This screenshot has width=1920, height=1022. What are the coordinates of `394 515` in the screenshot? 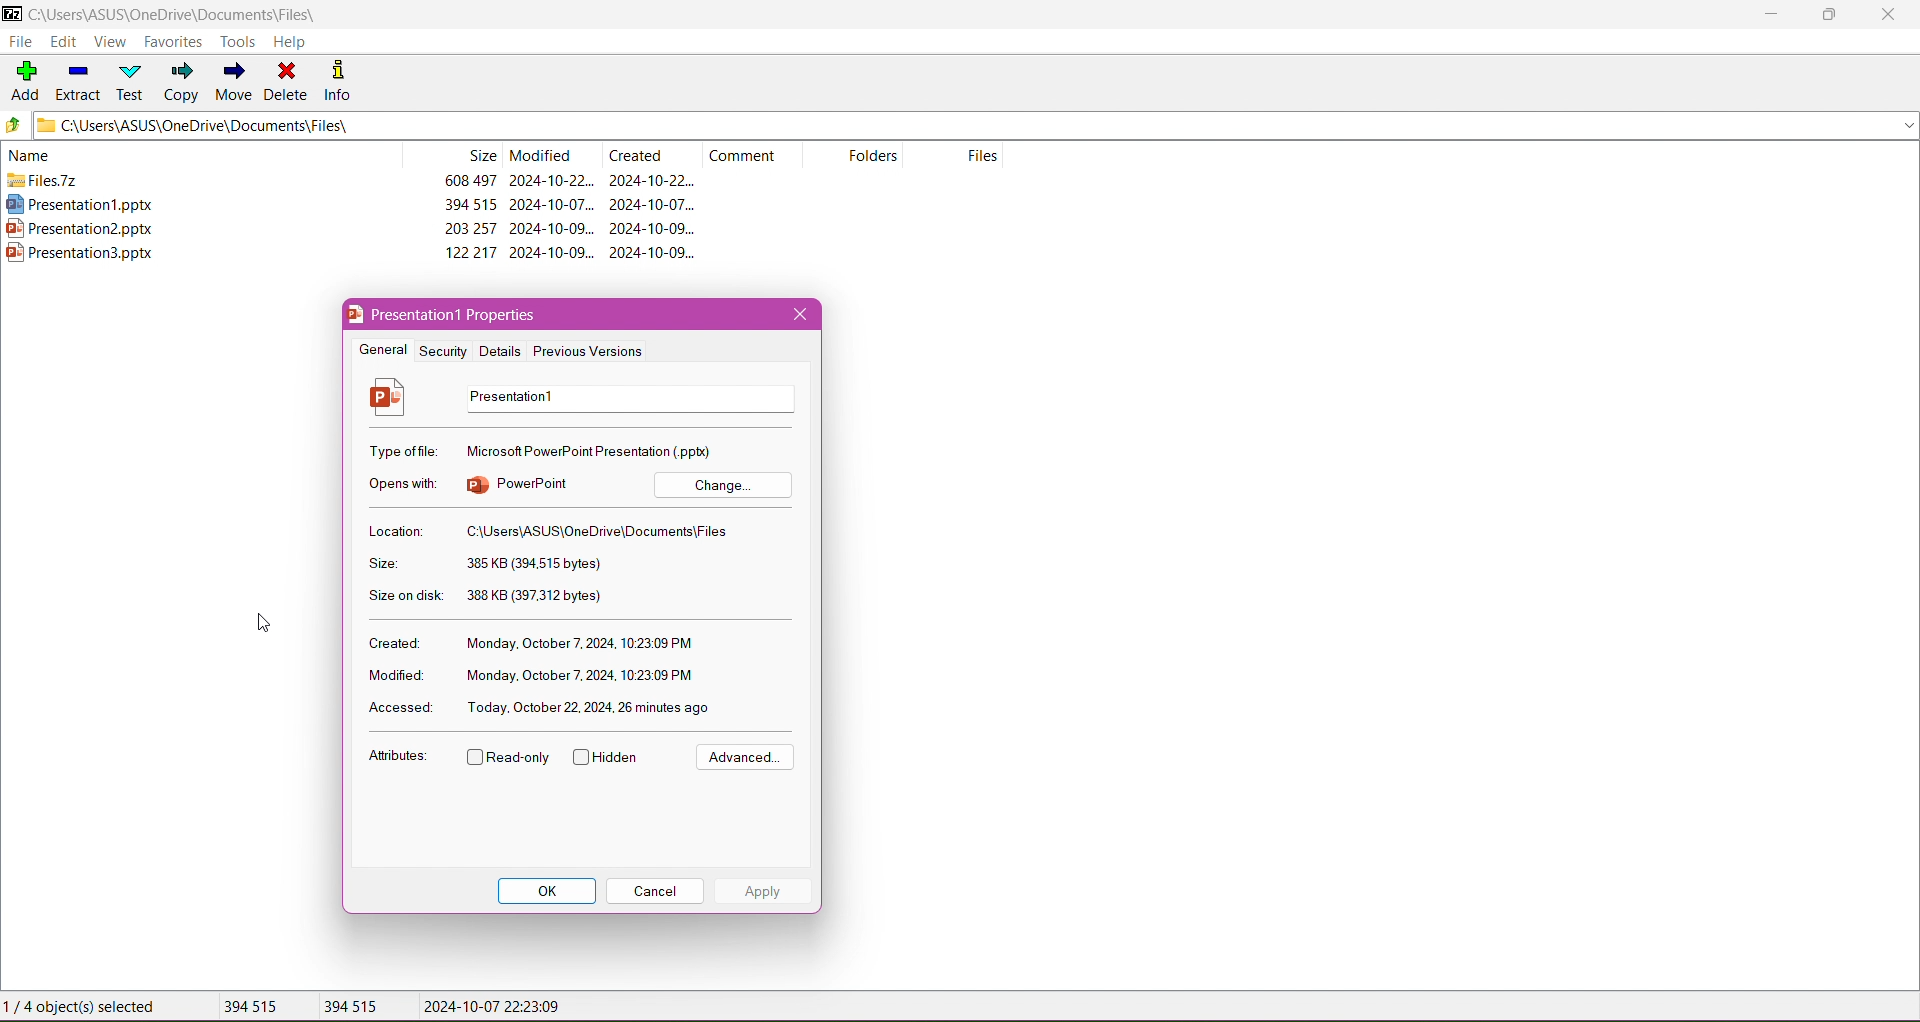 It's located at (471, 204).